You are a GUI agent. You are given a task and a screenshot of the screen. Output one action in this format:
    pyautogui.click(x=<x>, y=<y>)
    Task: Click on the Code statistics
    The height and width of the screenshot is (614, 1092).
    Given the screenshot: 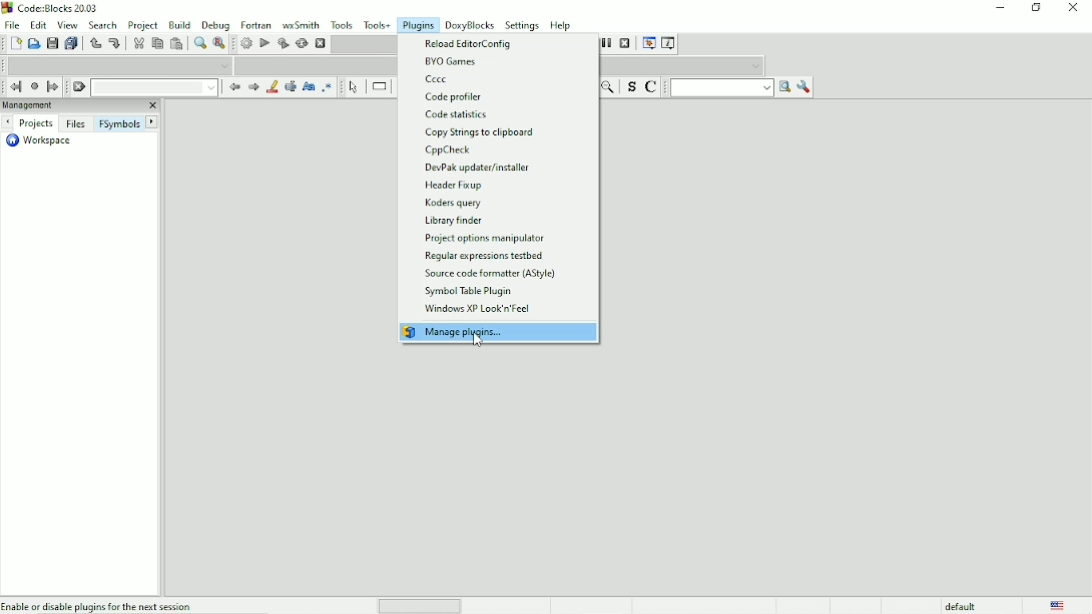 What is the action you would take?
    pyautogui.click(x=460, y=115)
    